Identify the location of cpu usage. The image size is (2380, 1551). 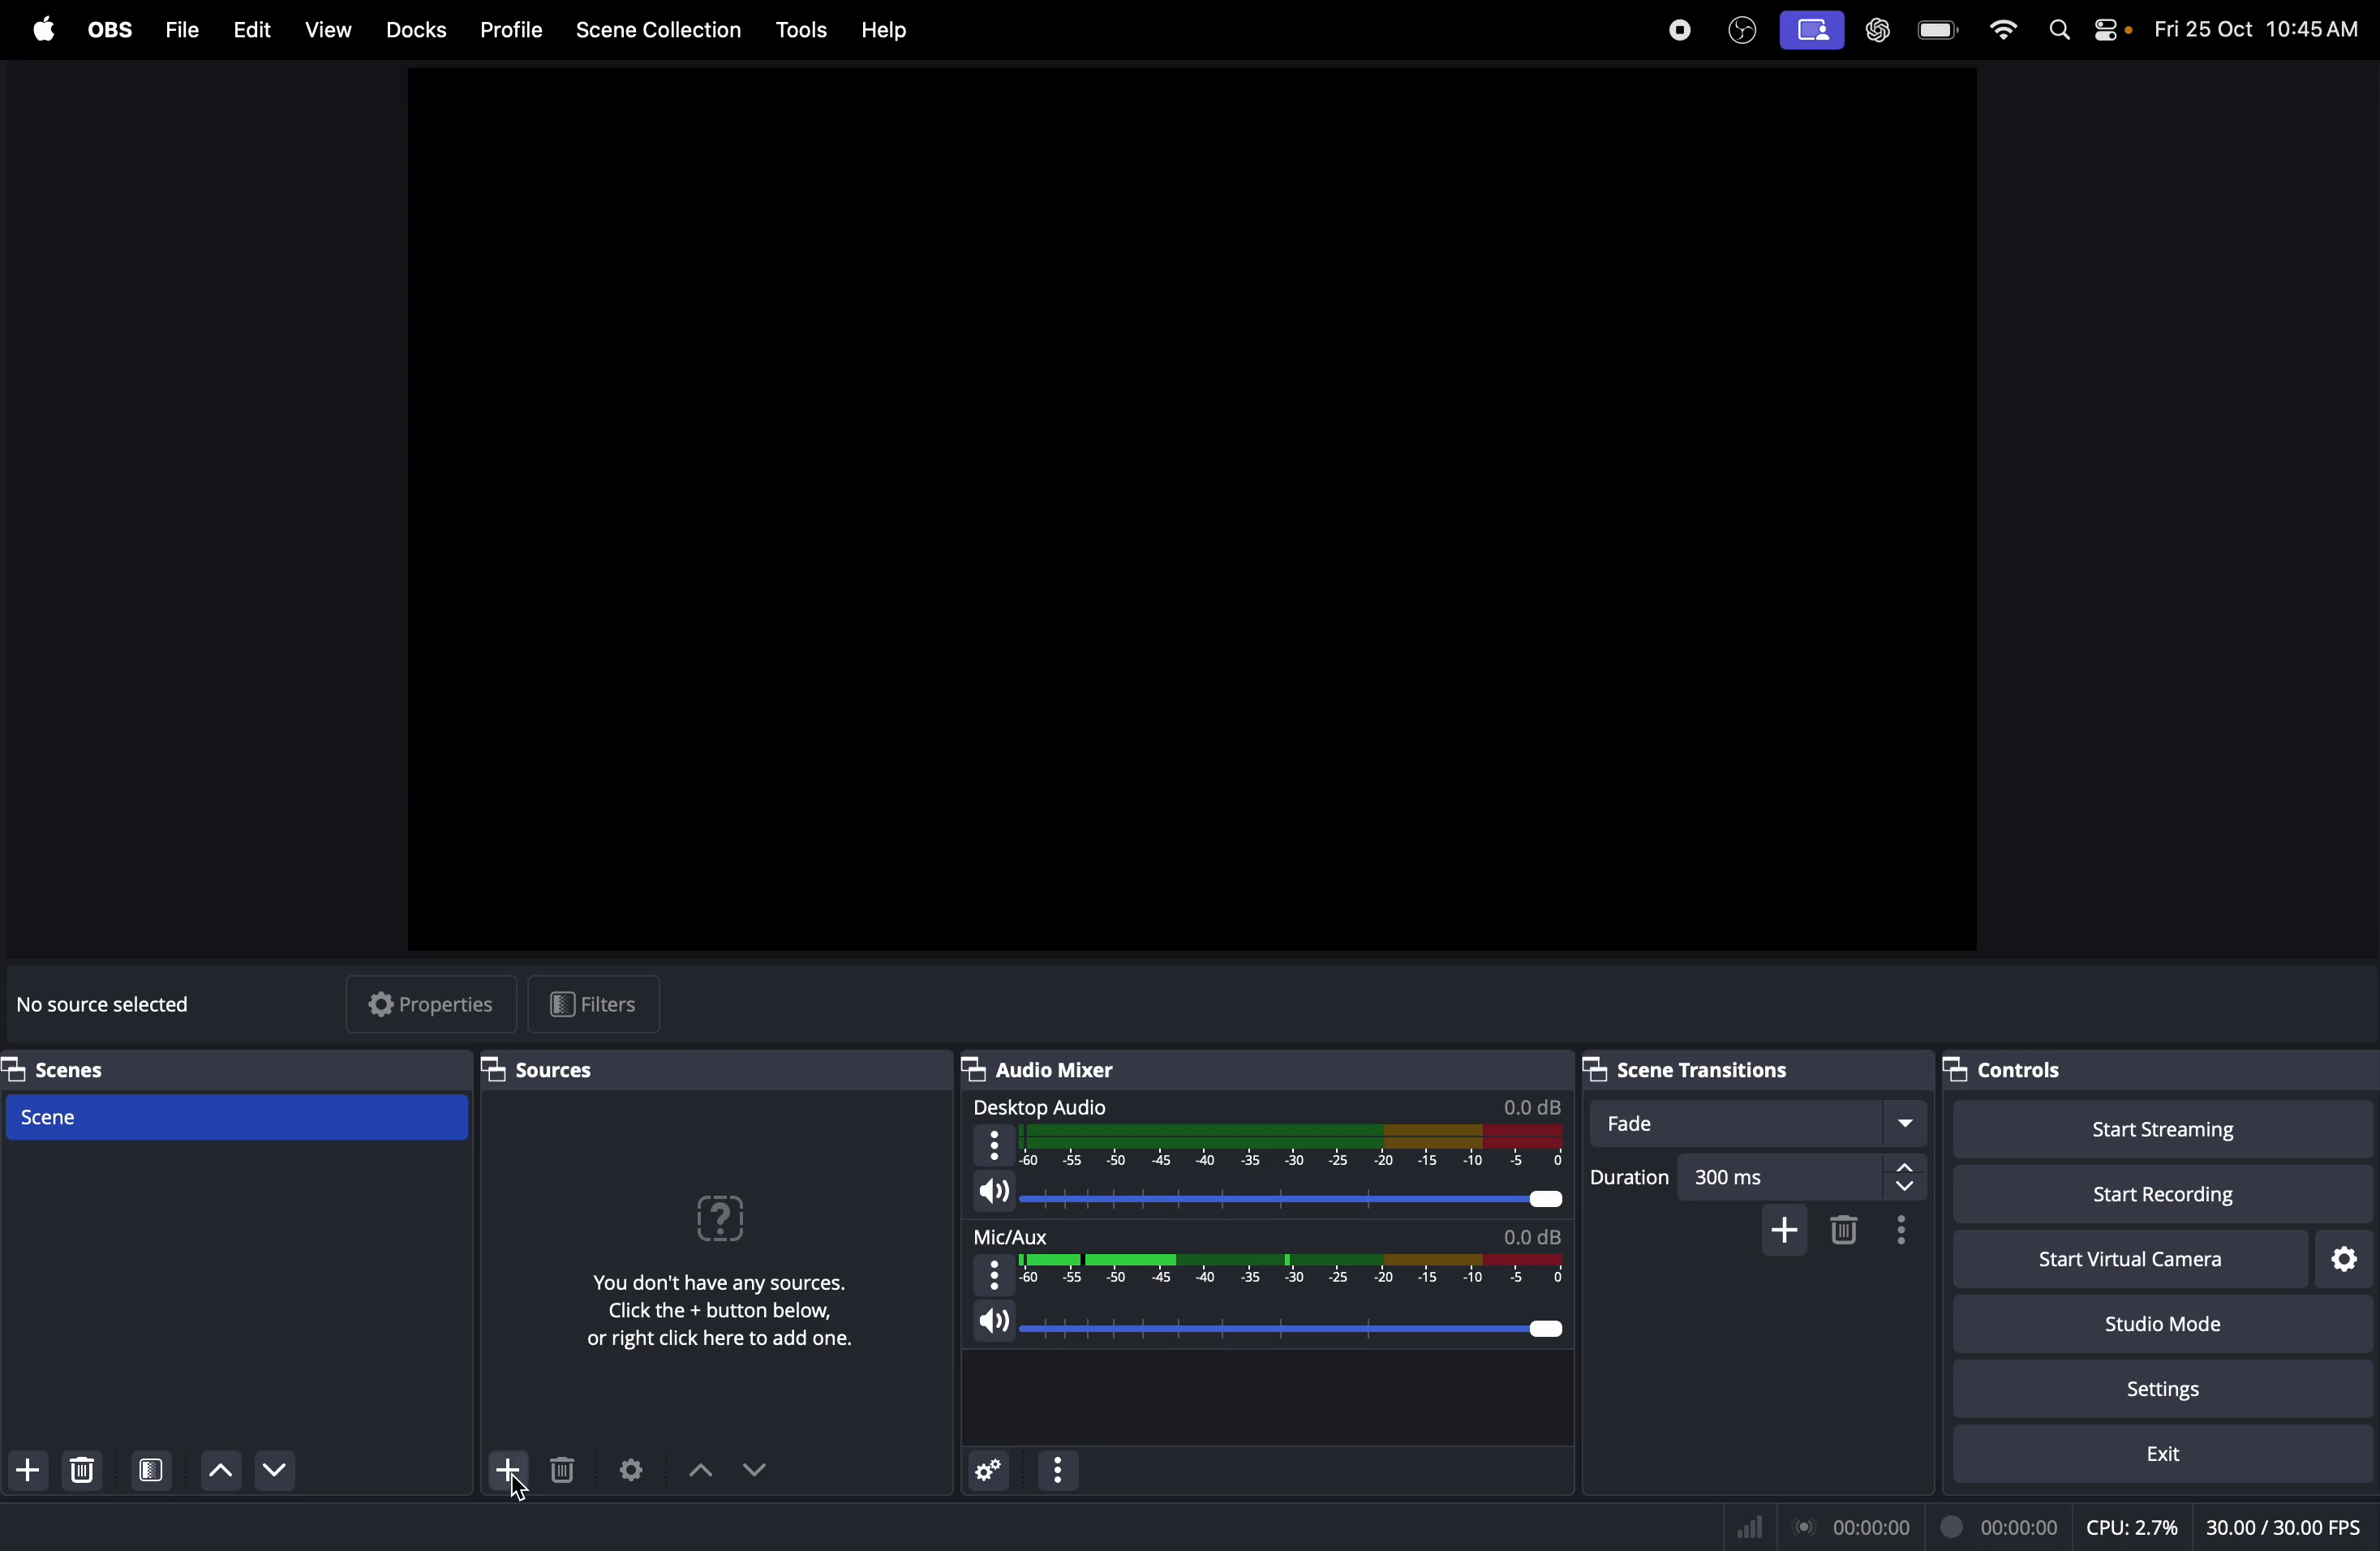
(2137, 1524).